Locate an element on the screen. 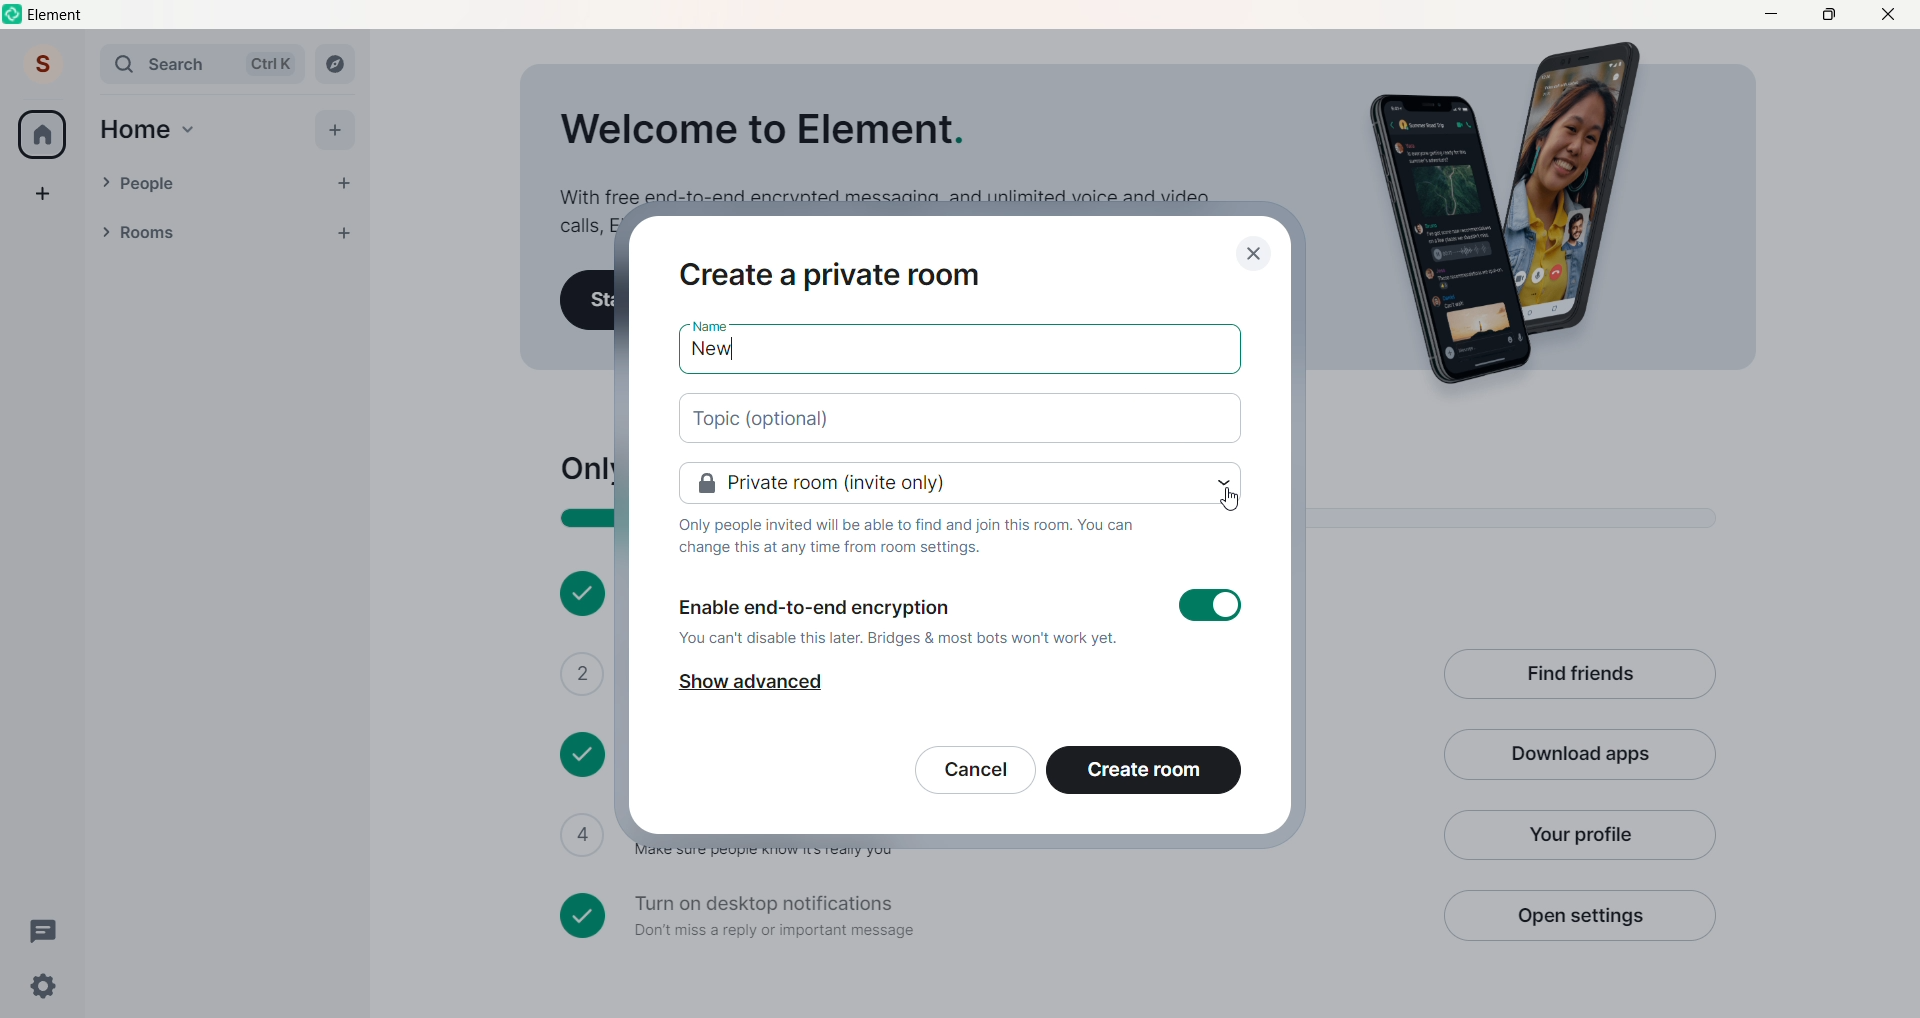 The height and width of the screenshot is (1018, 1920). Enable end-to-end encryption
You can't disable this later. Bridges & most bots won't work yet. is located at coordinates (962, 615).